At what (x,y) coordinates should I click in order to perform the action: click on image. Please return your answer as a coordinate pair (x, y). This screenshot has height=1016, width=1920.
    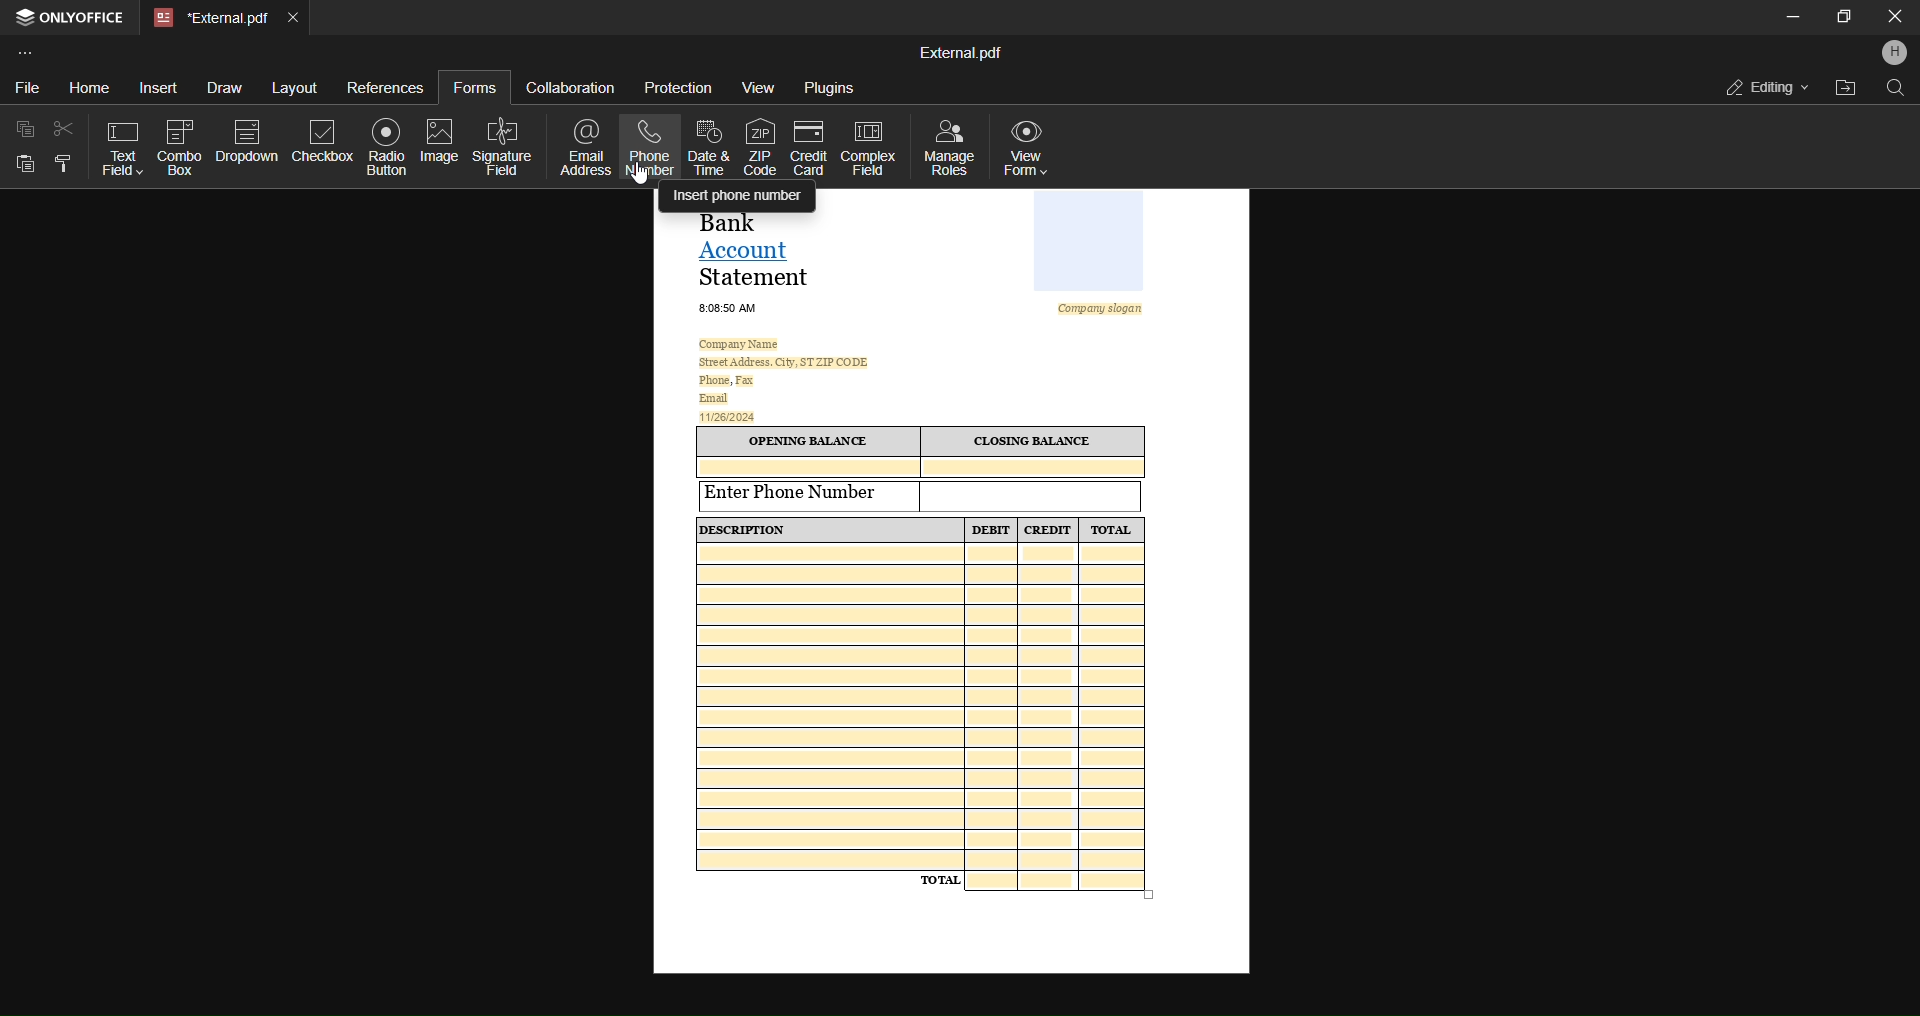
    Looking at the image, I should click on (439, 142).